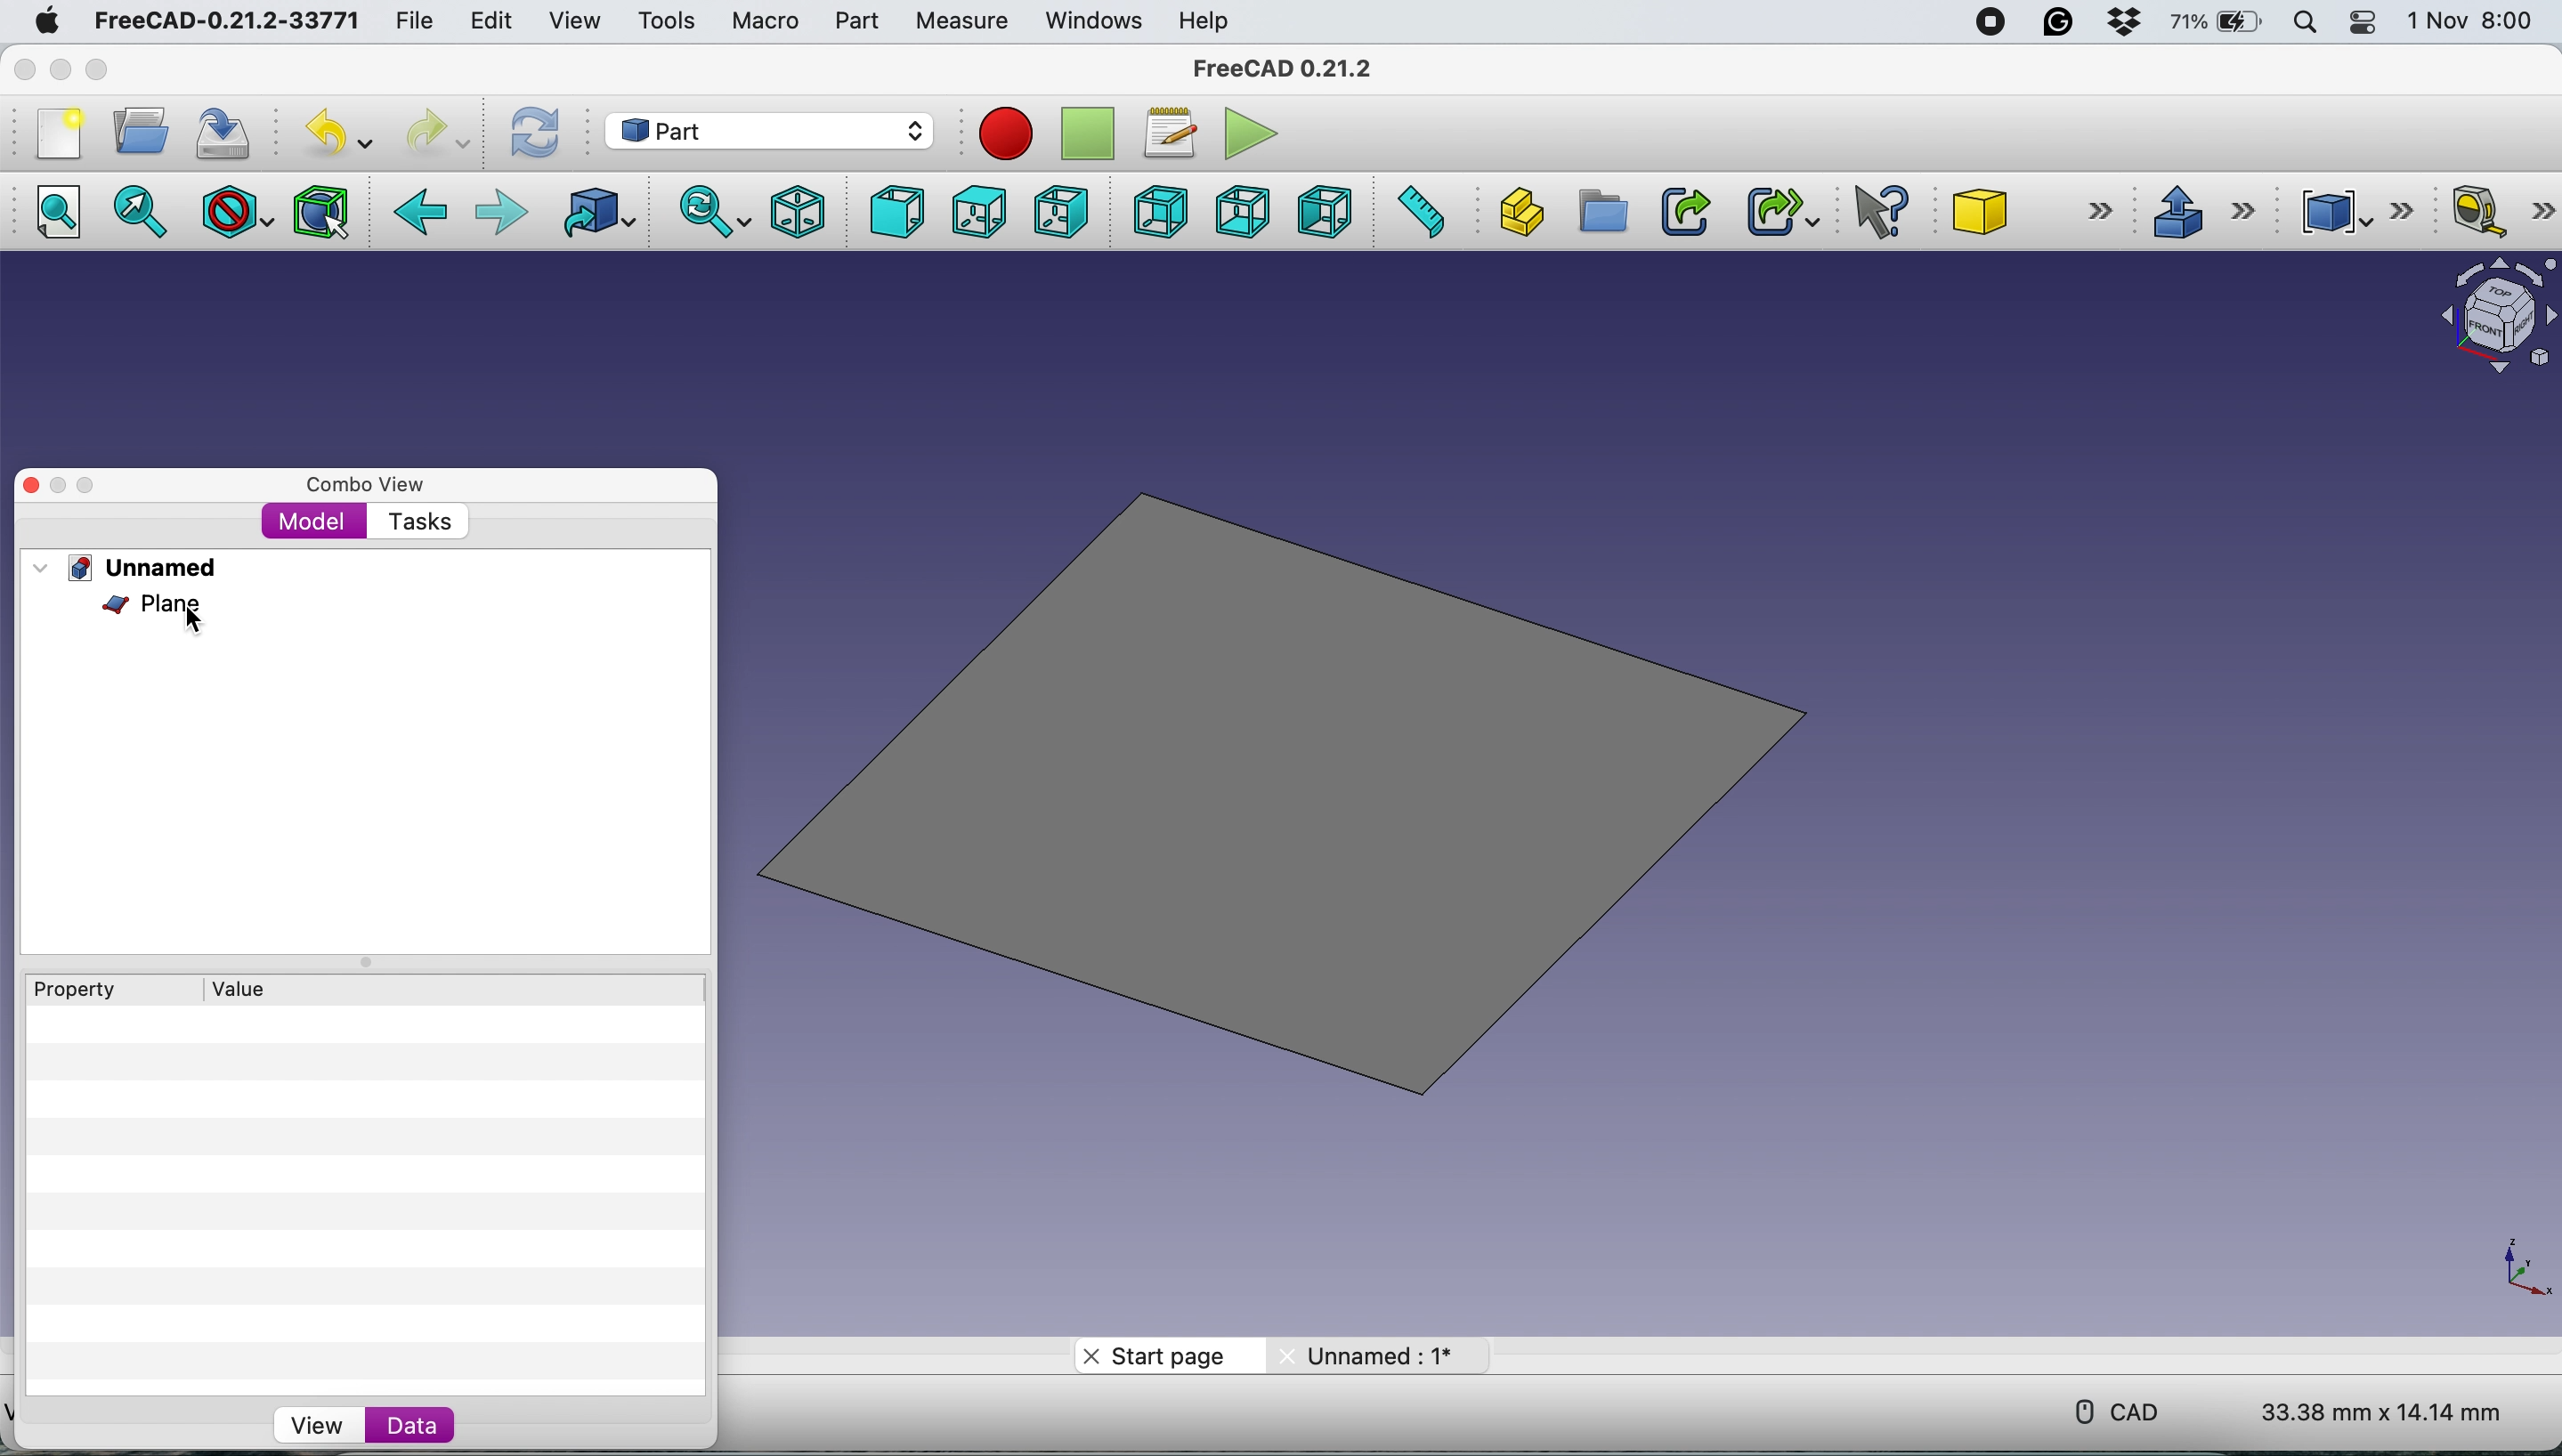  What do you see at coordinates (2311, 22) in the screenshot?
I see `spotlight search` at bounding box center [2311, 22].